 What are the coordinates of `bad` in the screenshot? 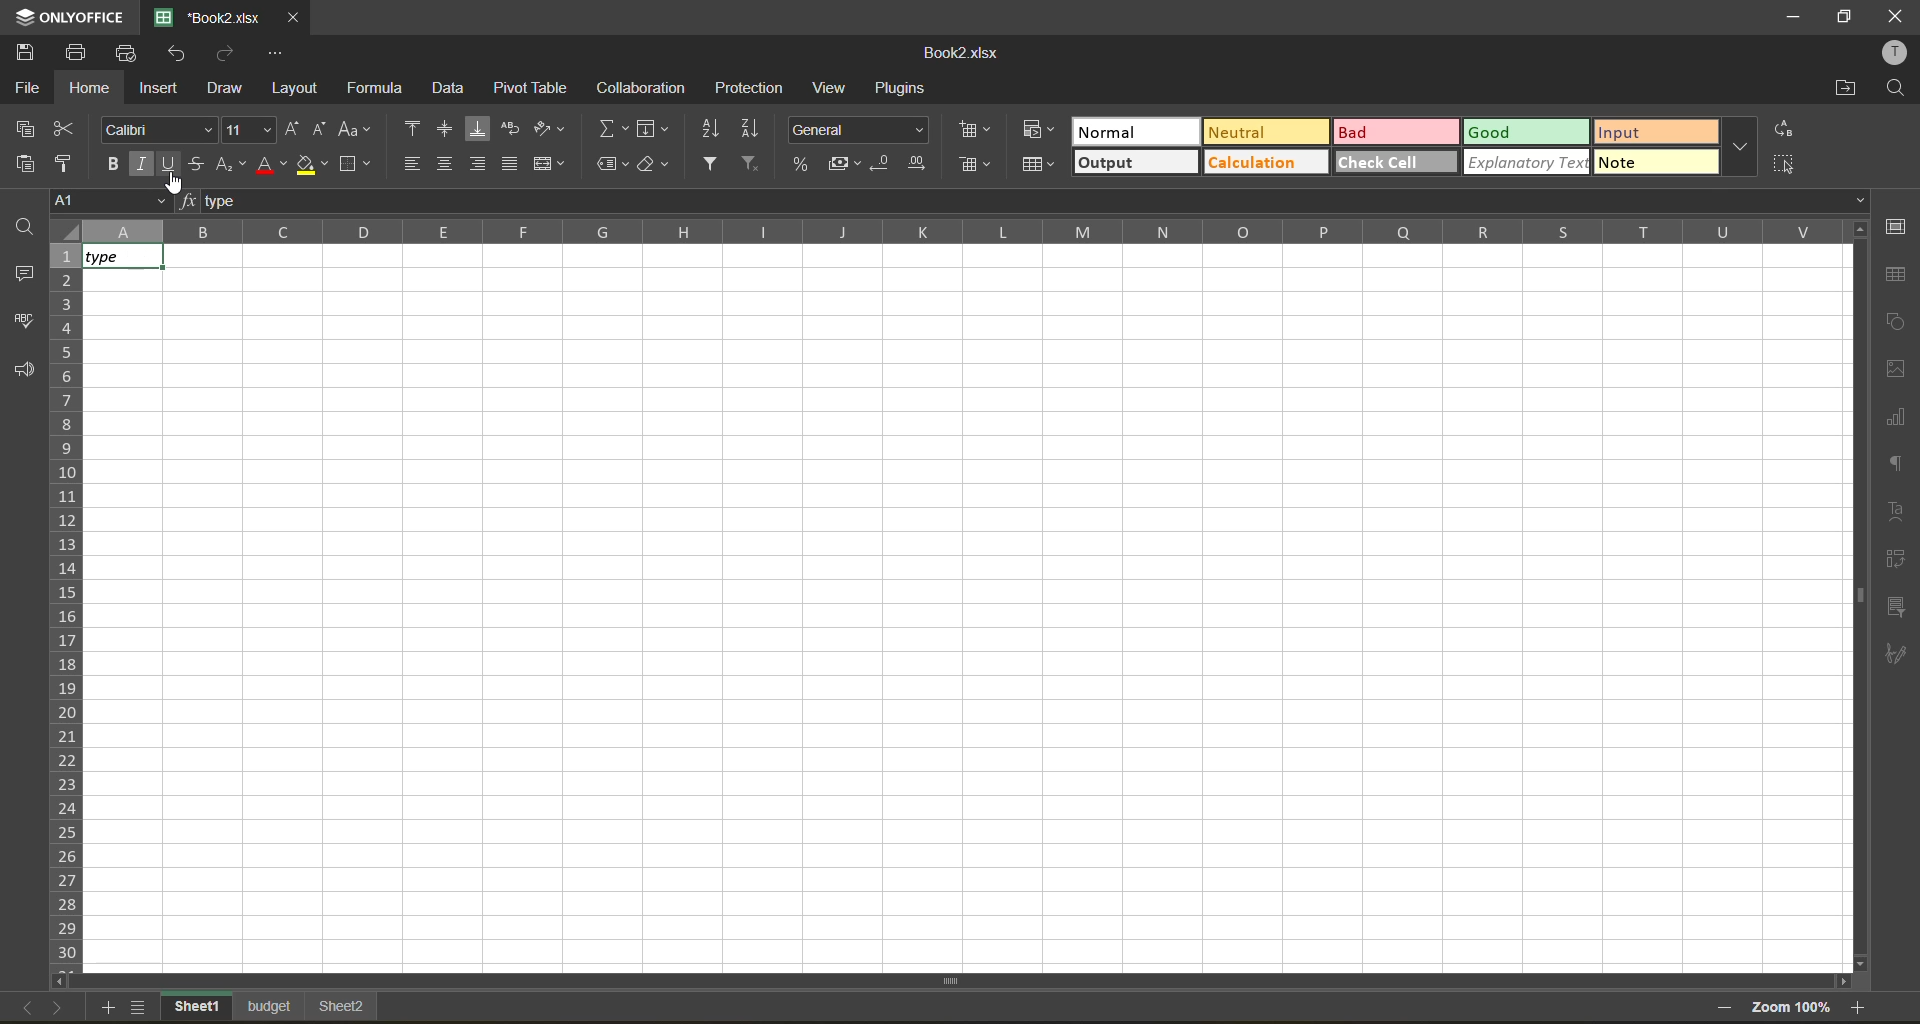 It's located at (1401, 132).